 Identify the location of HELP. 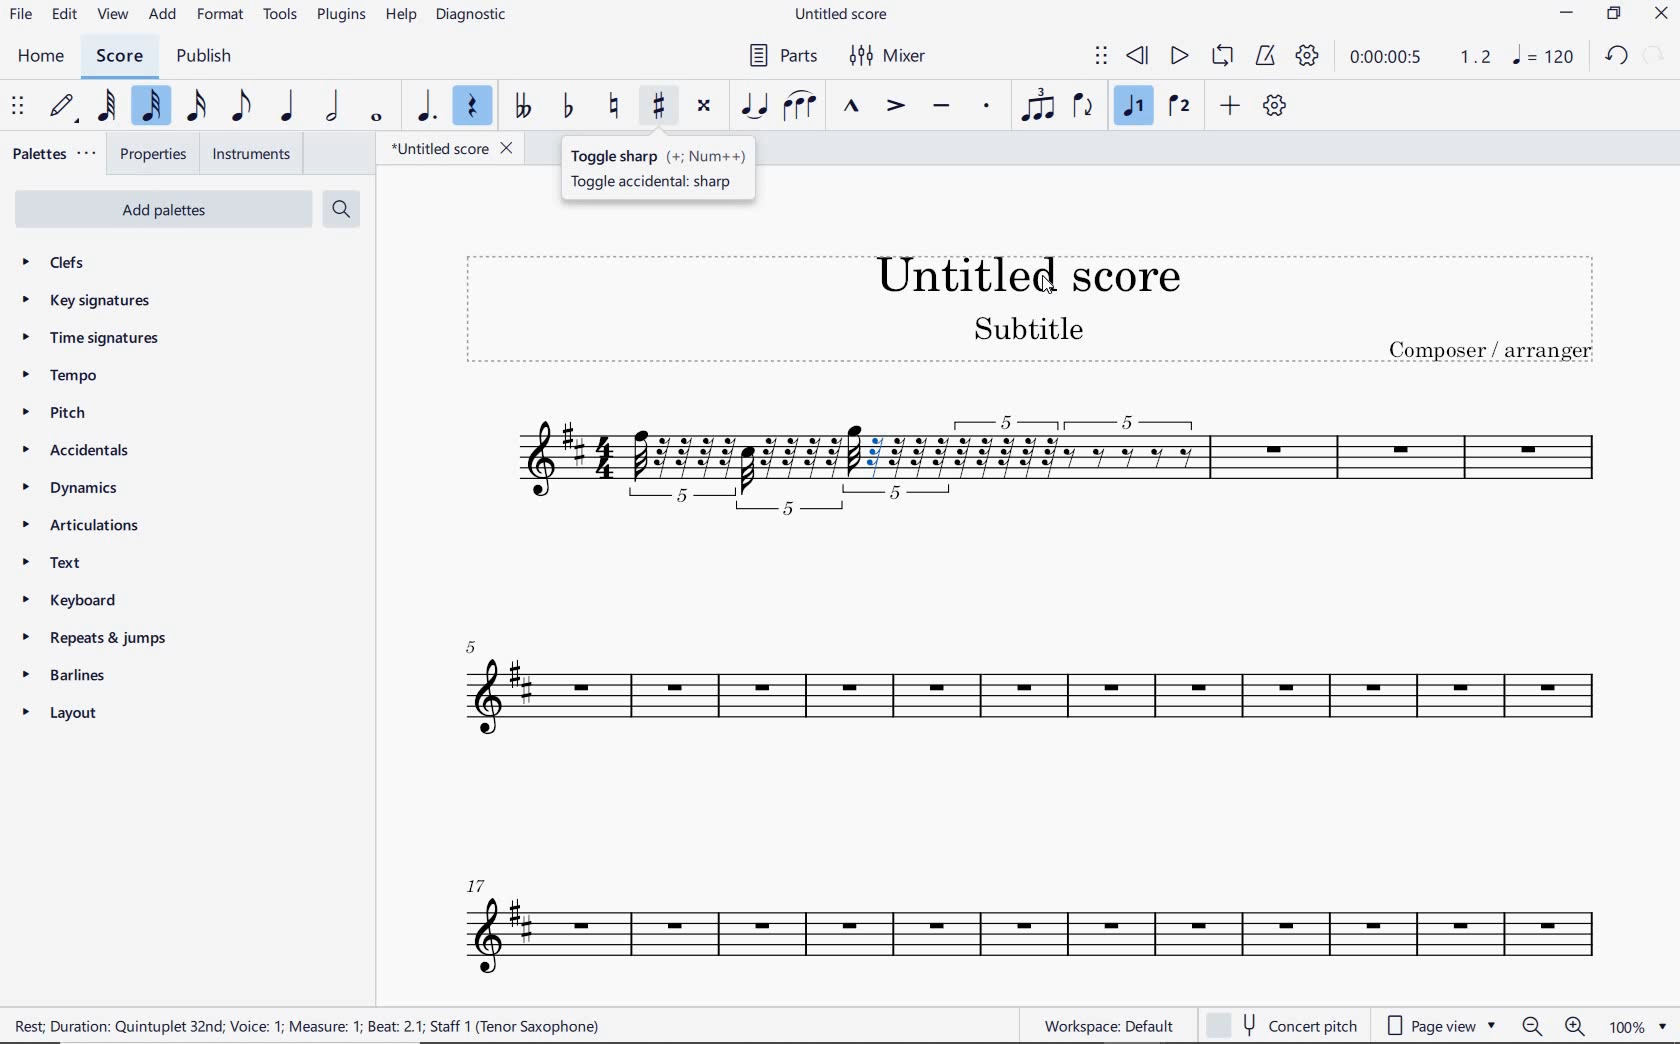
(401, 17).